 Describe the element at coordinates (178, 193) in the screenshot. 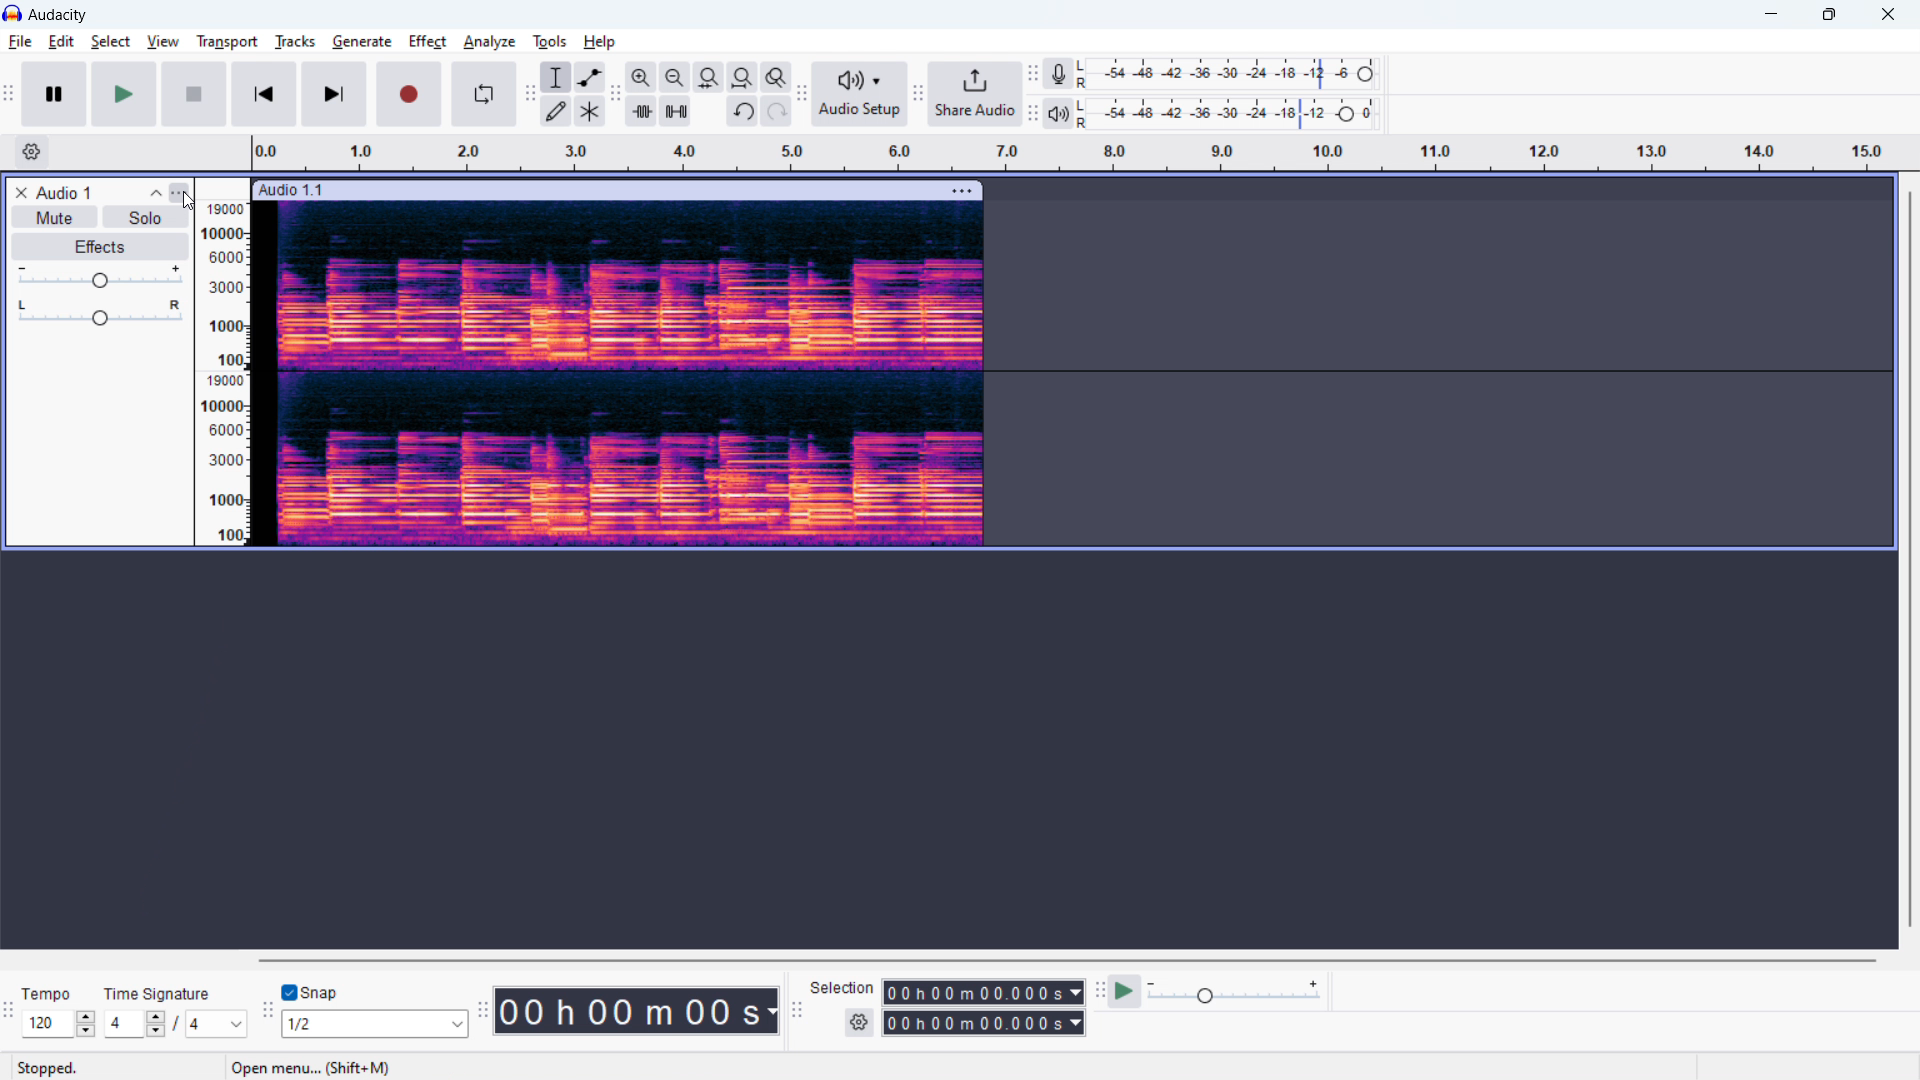

I see `track control panel menu` at that location.